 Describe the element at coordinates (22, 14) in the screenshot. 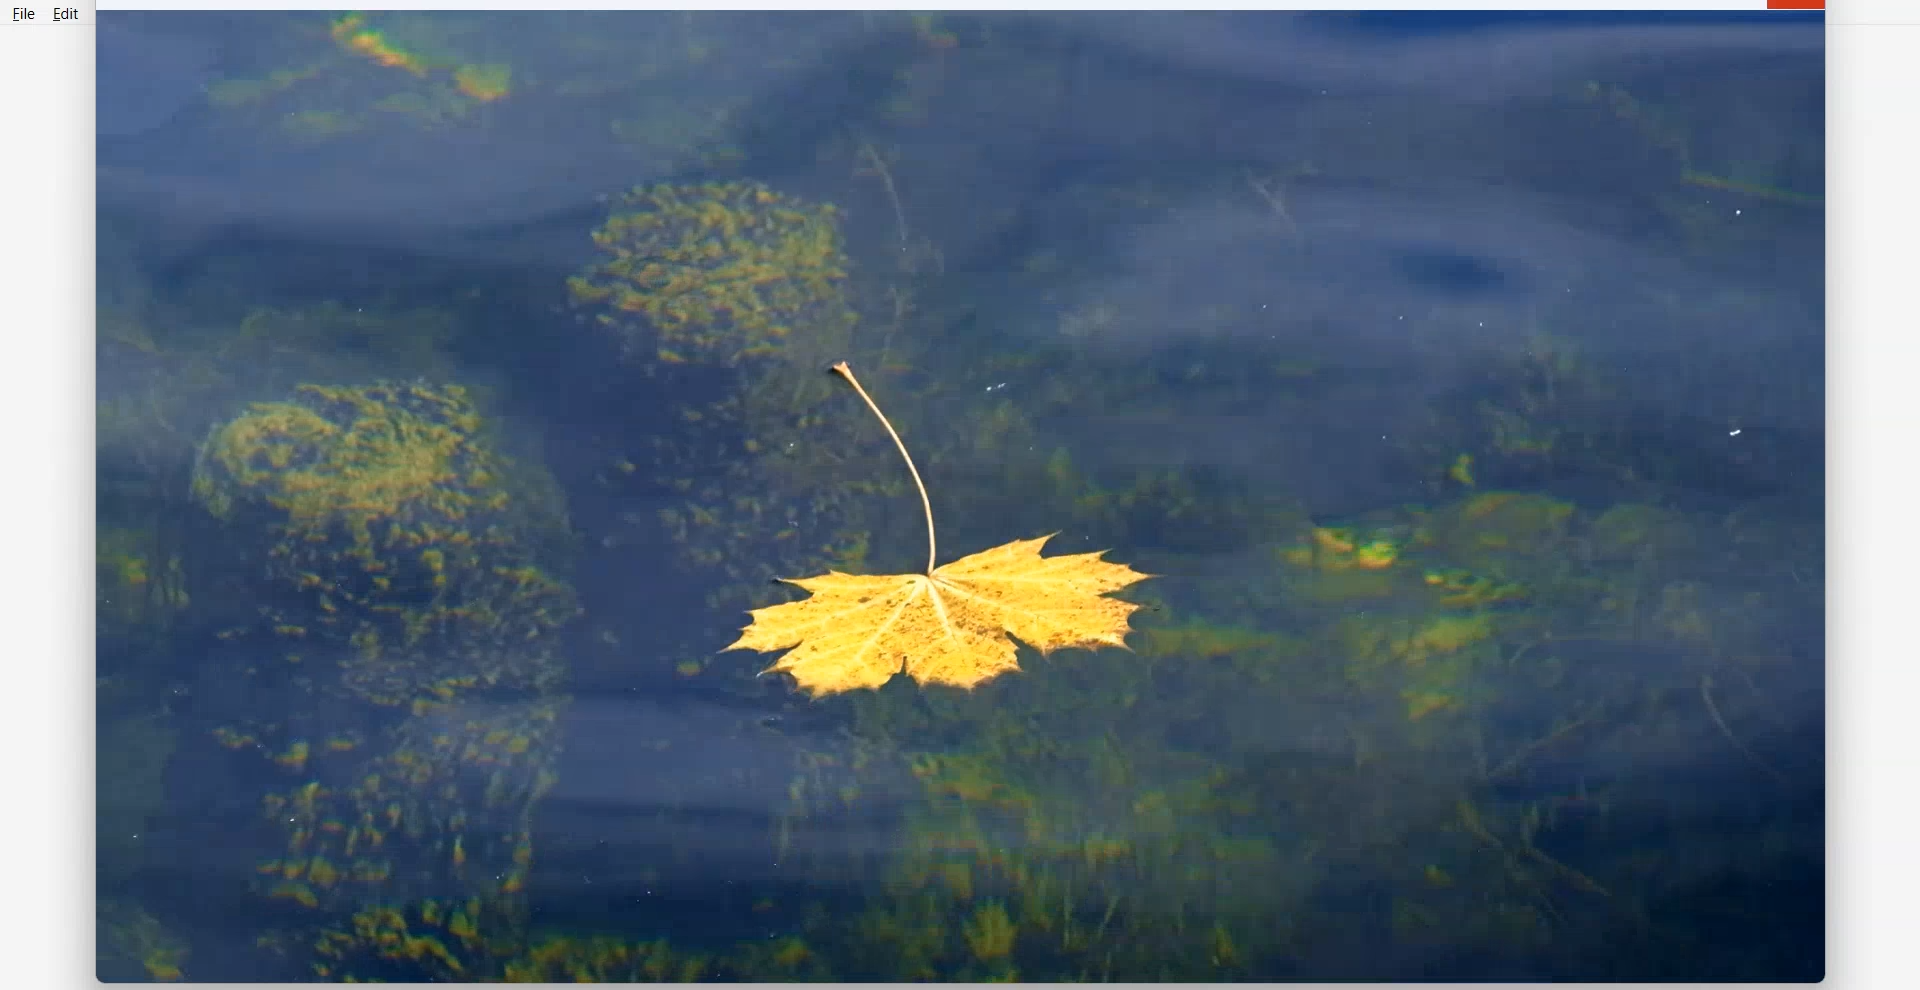

I see `file` at that location.